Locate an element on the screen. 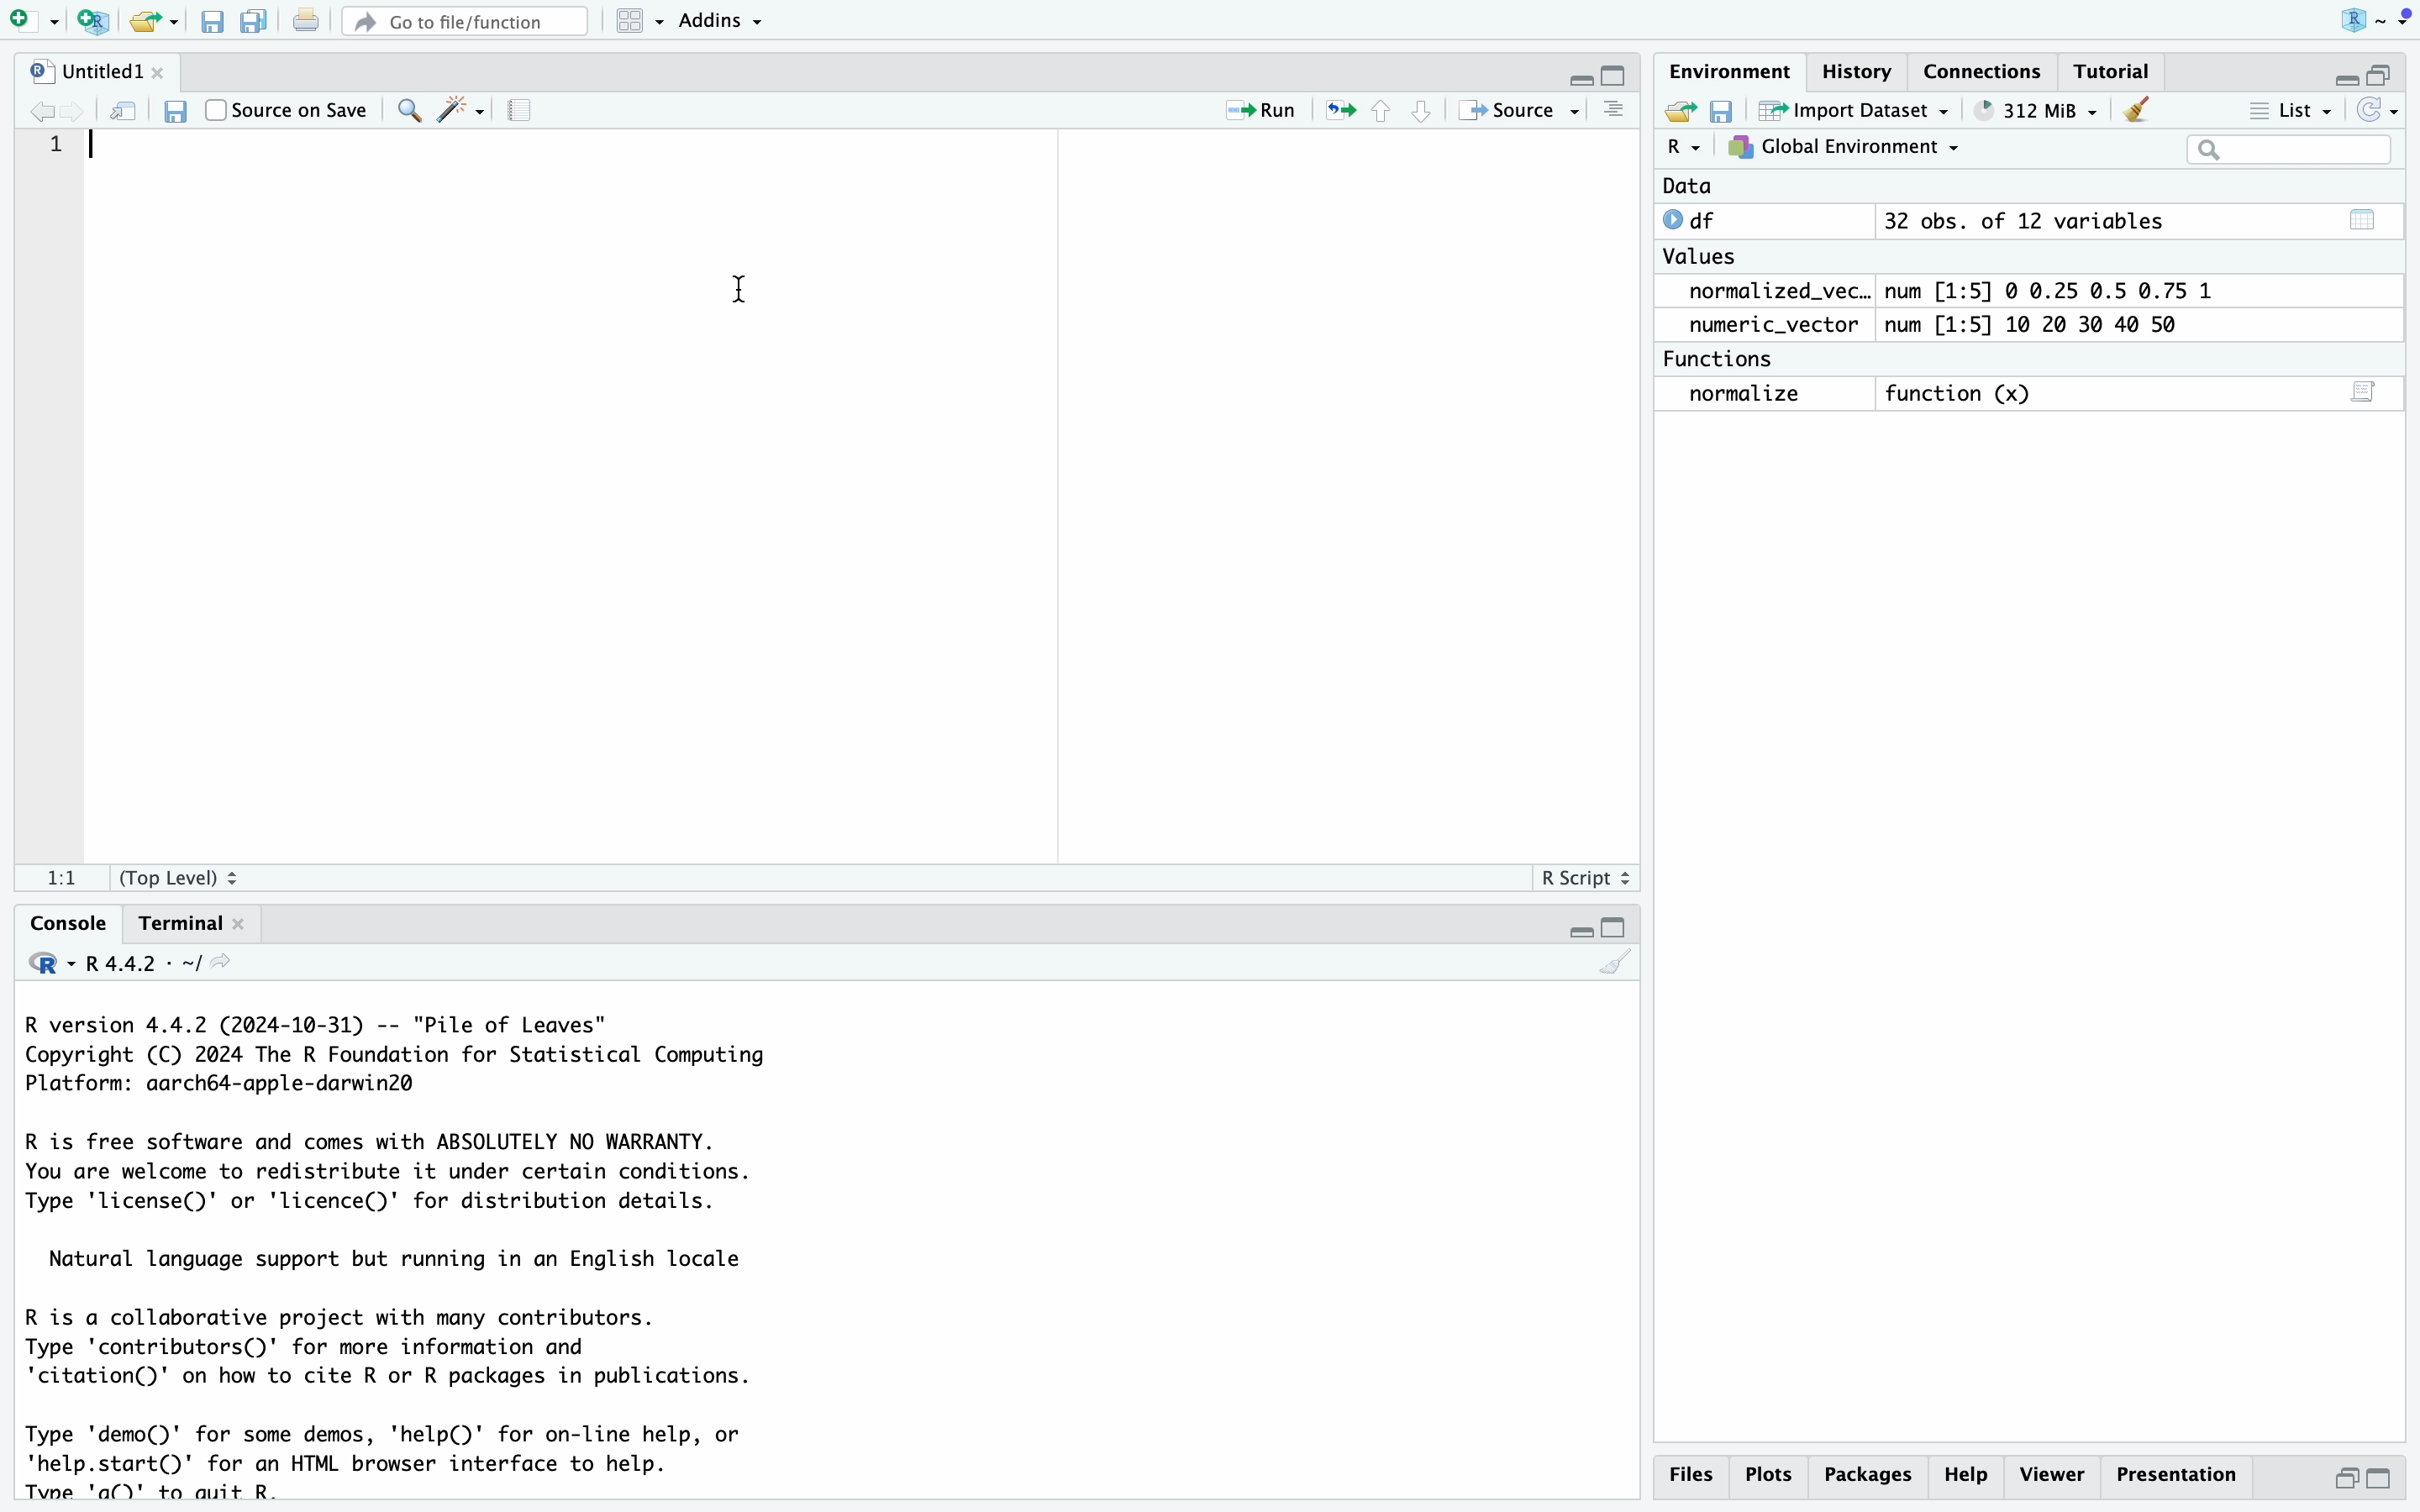 The height and width of the screenshot is (1512, 2420). = List  is located at coordinates (2279, 109).